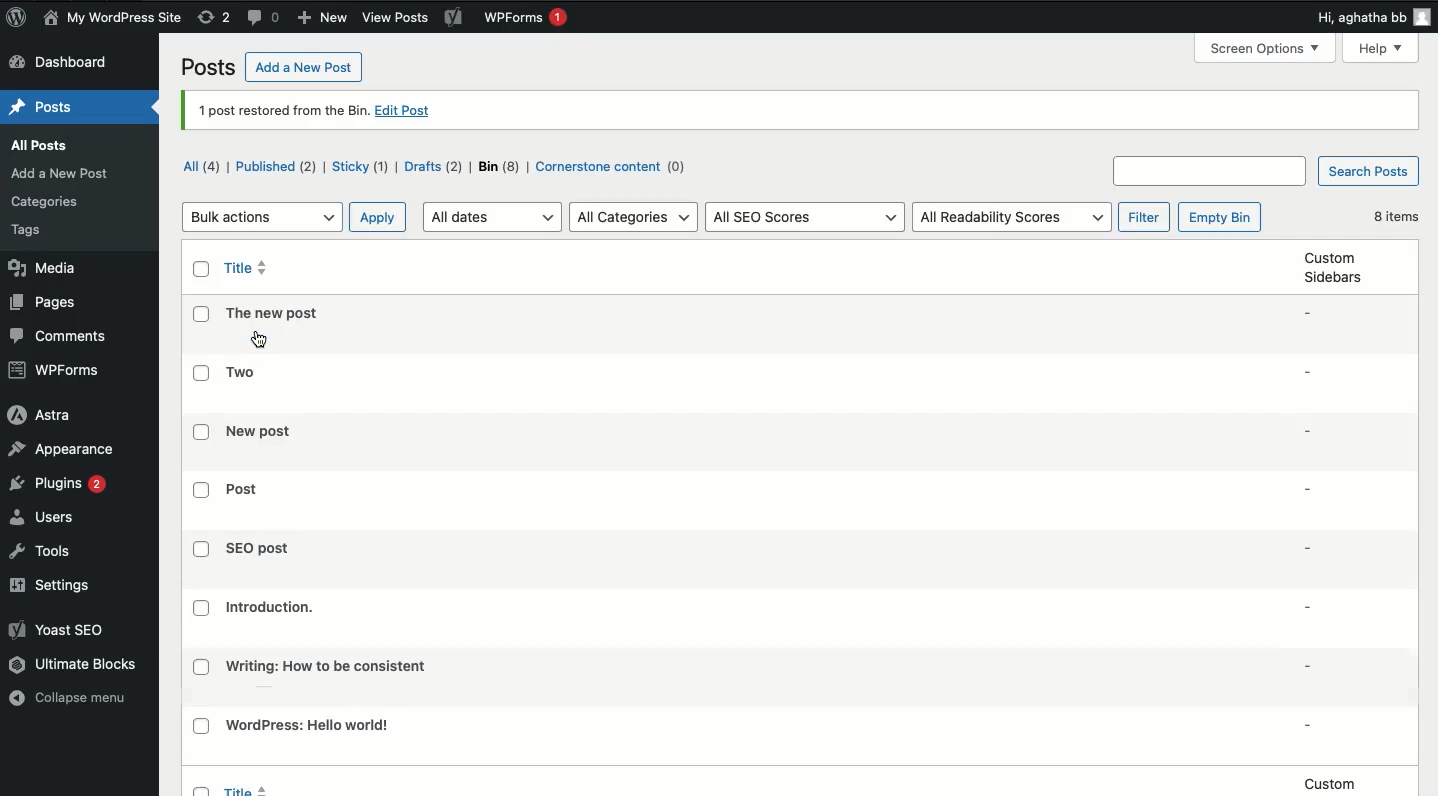 Image resolution: width=1438 pixels, height=796 pixels. Describe the element at coordinates (115, 19) in the screenshot. I see `My wordpress site` at that location.